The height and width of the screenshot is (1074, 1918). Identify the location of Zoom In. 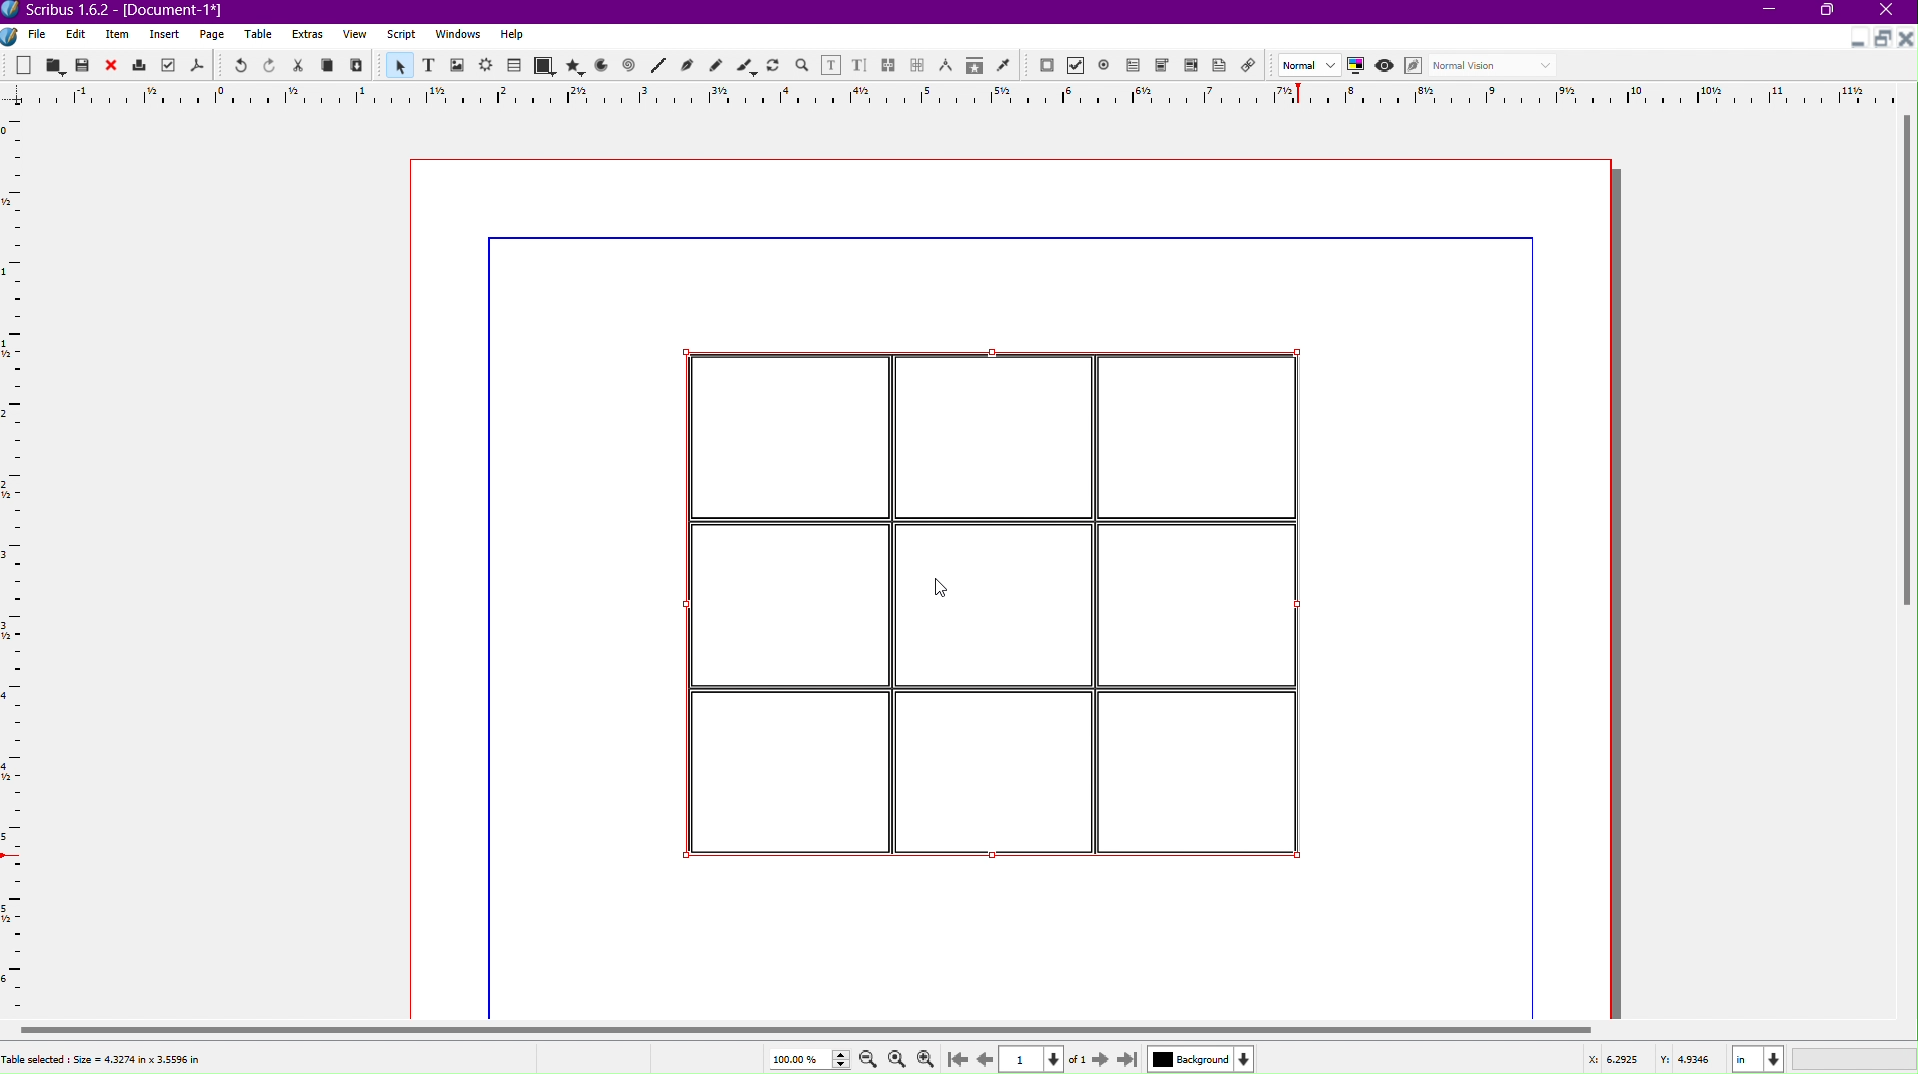
(930, 1058).